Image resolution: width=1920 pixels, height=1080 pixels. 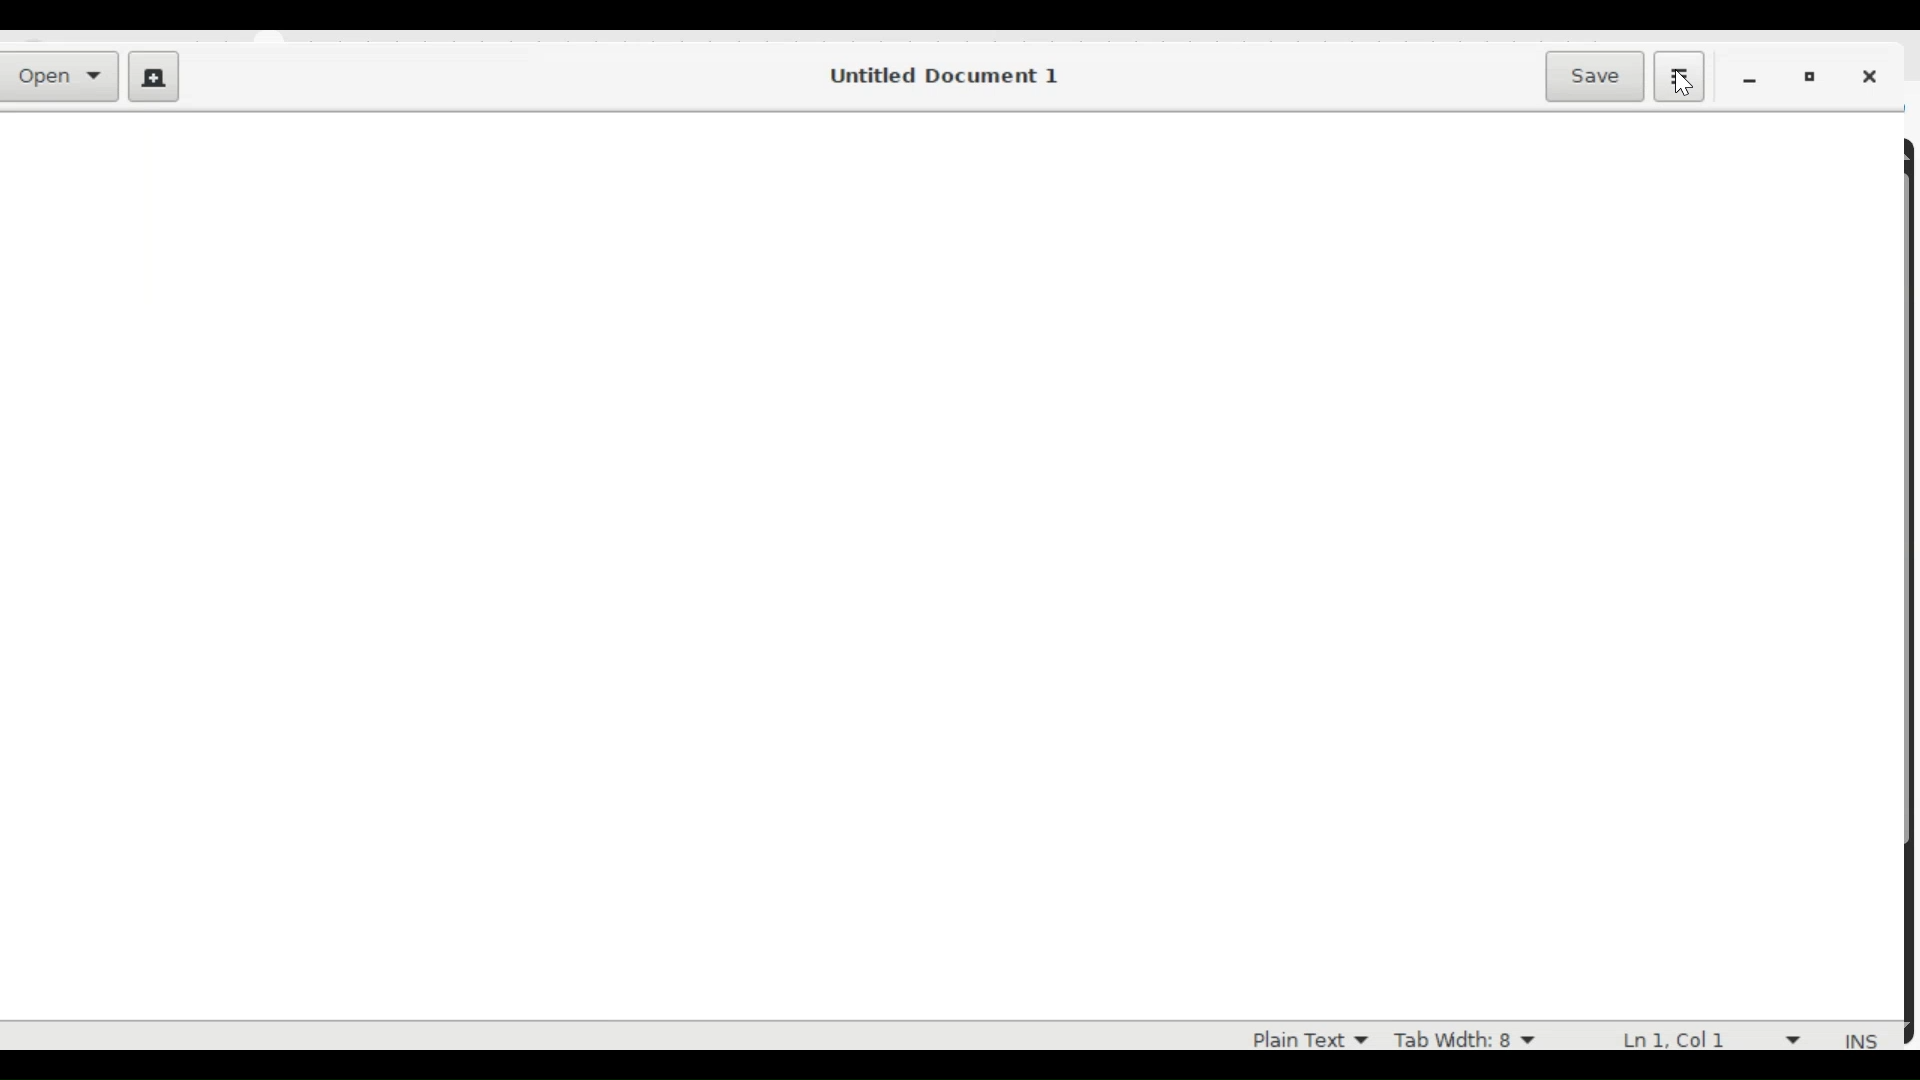 I want to click on Create a new Document, so click(x=153, y=79).